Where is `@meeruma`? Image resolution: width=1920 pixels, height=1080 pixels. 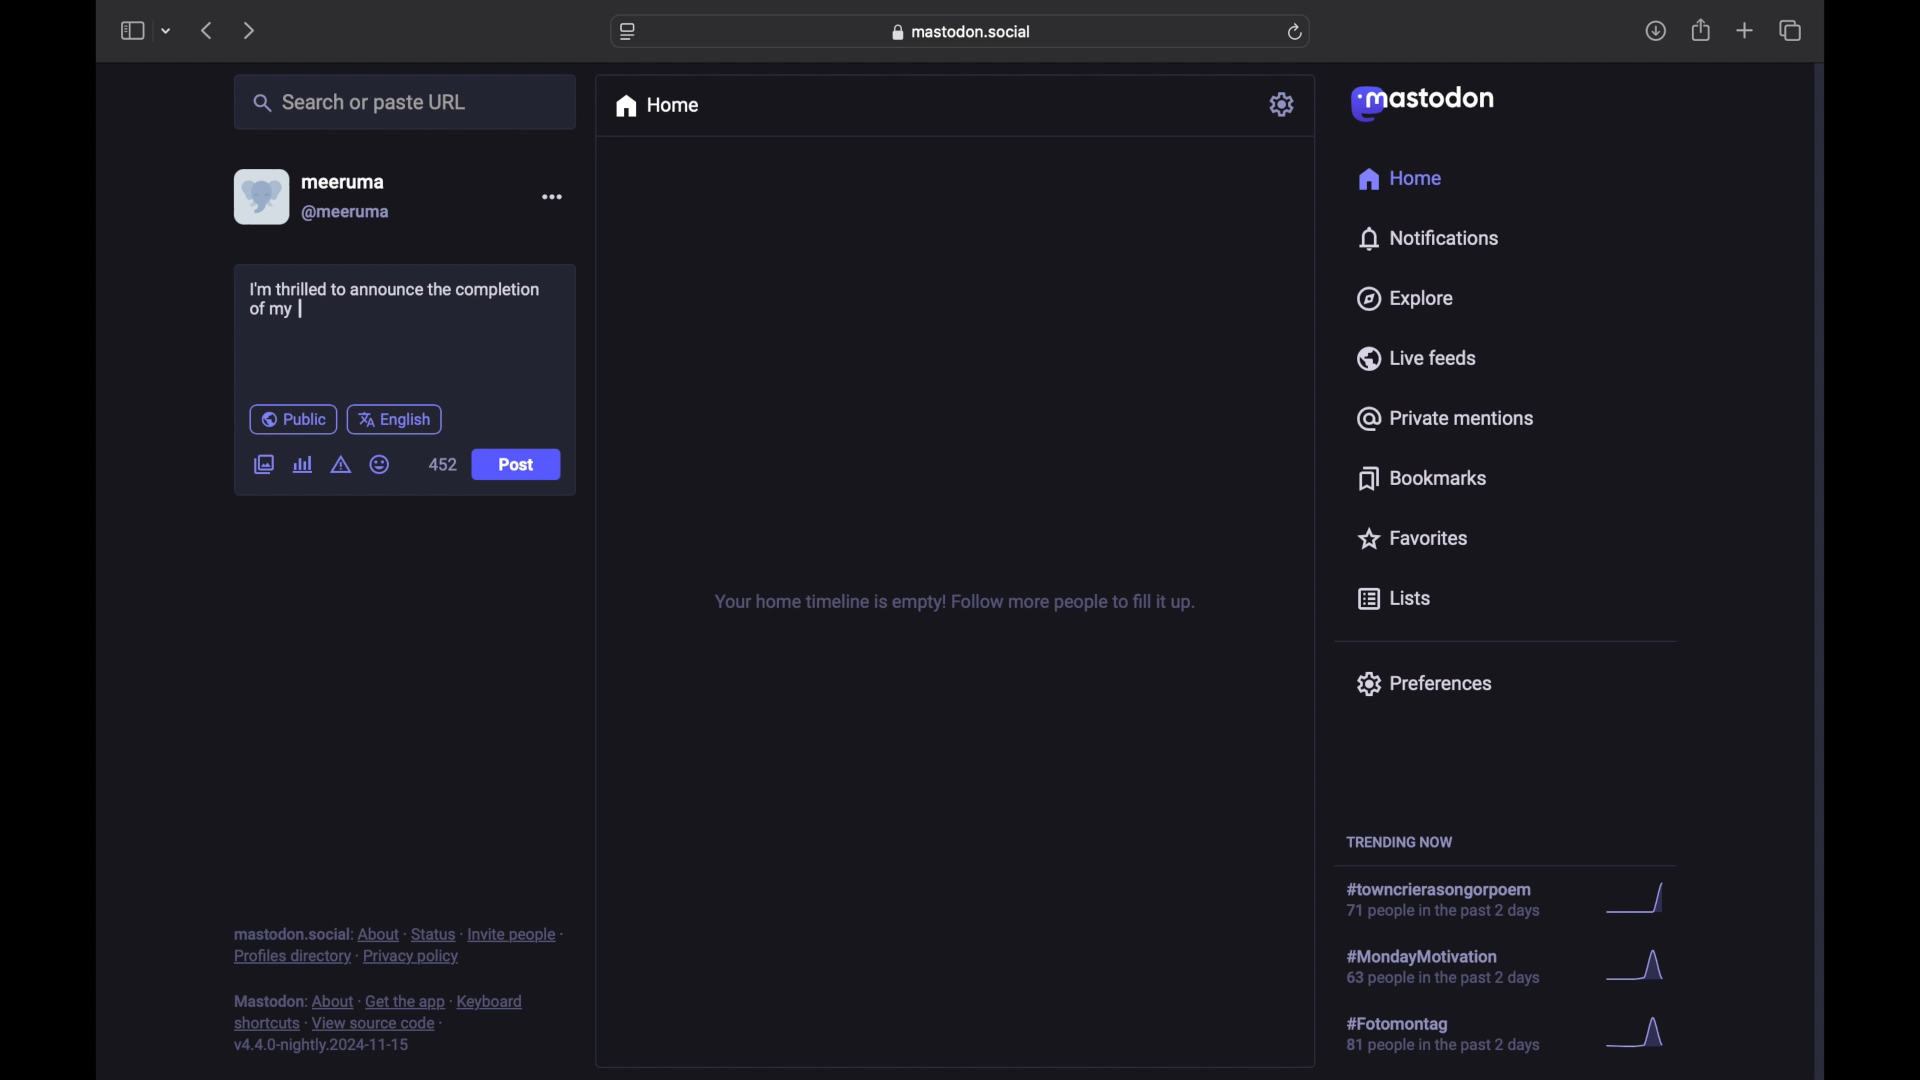 @meeruma is located at coordinates (348, 213).